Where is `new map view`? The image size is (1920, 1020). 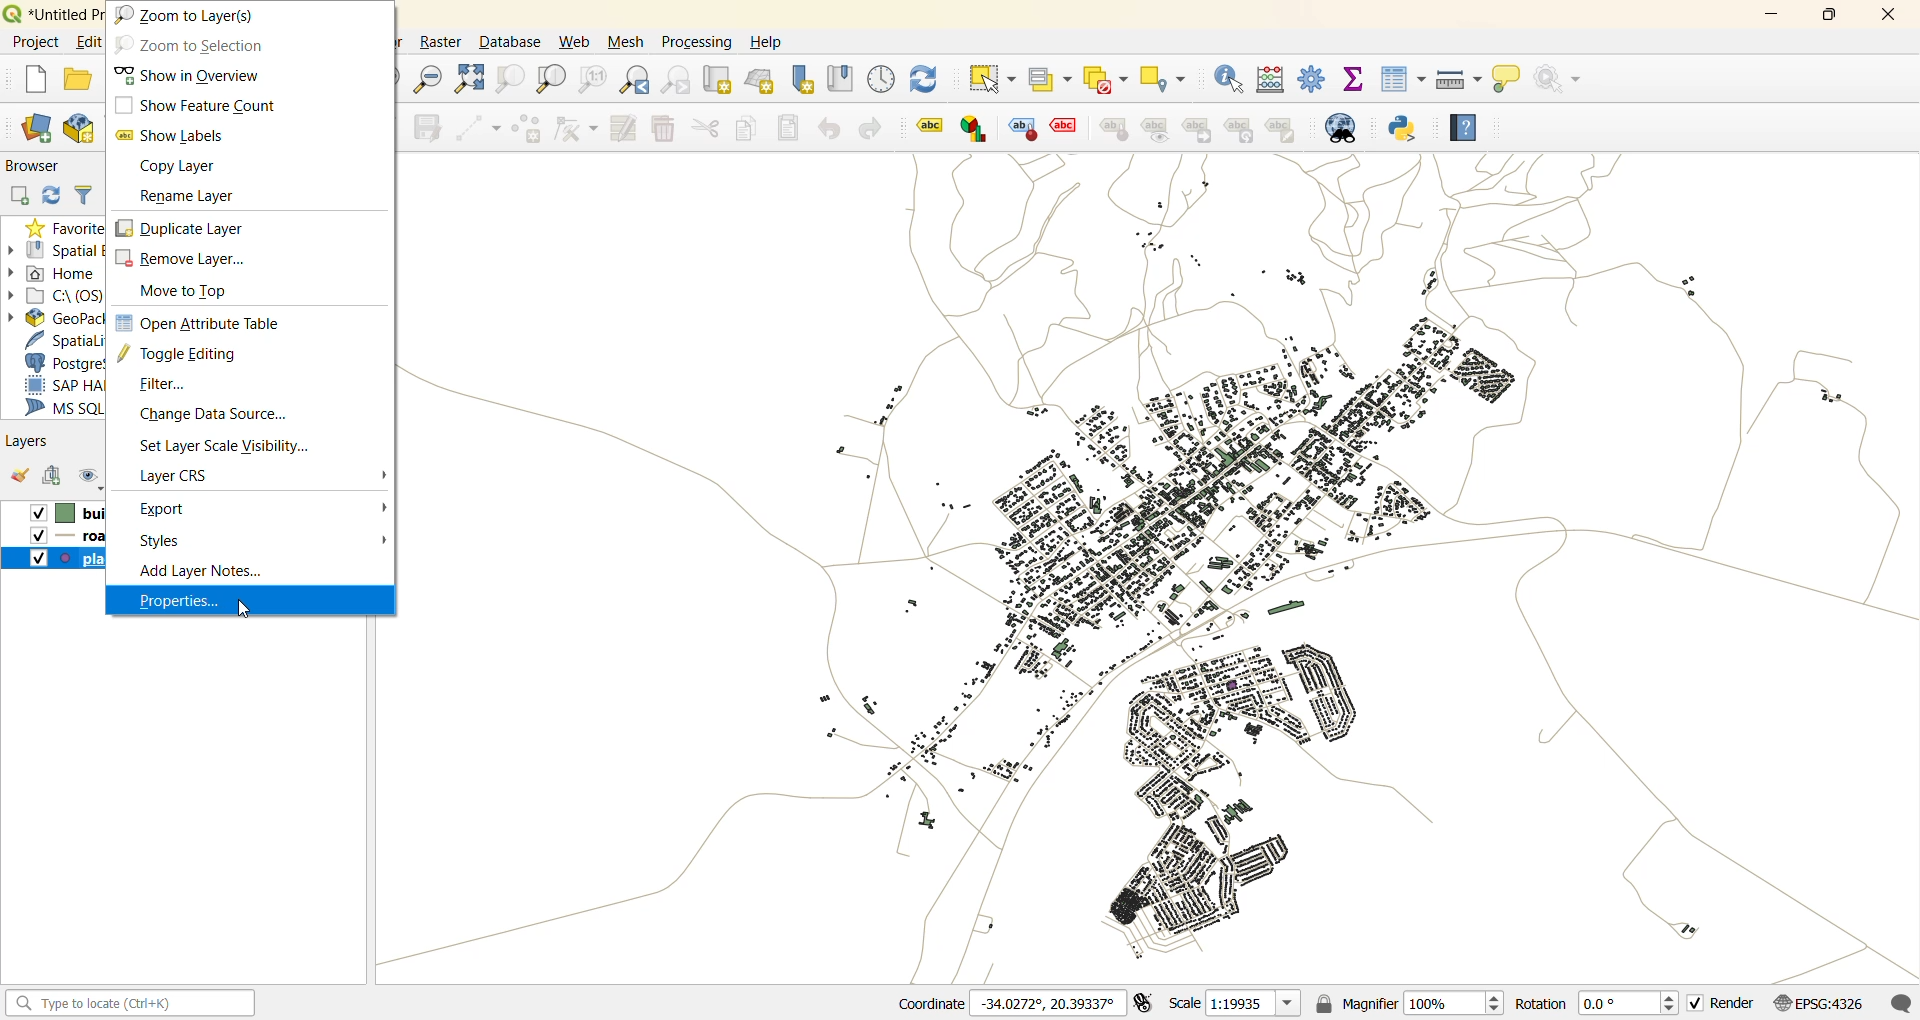 new map view is located at coordinates (720, 80).